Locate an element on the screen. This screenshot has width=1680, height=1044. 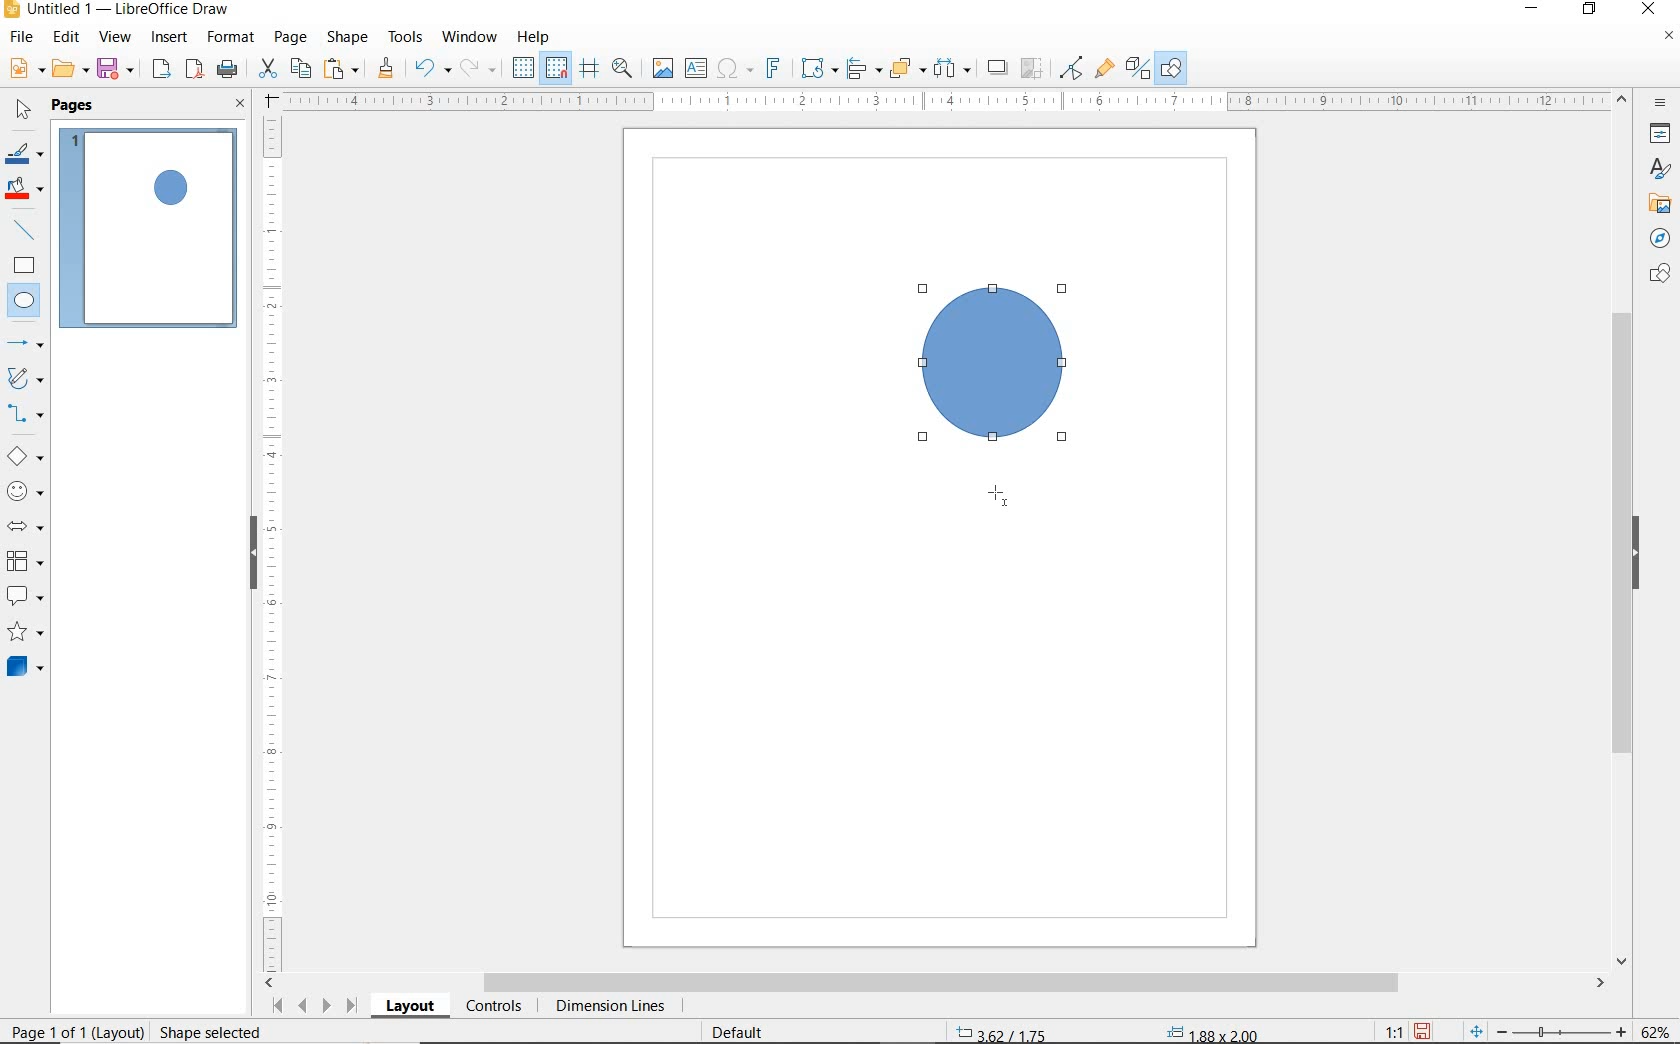
EXPORT AS PDF is located at coordinates (195, 71).